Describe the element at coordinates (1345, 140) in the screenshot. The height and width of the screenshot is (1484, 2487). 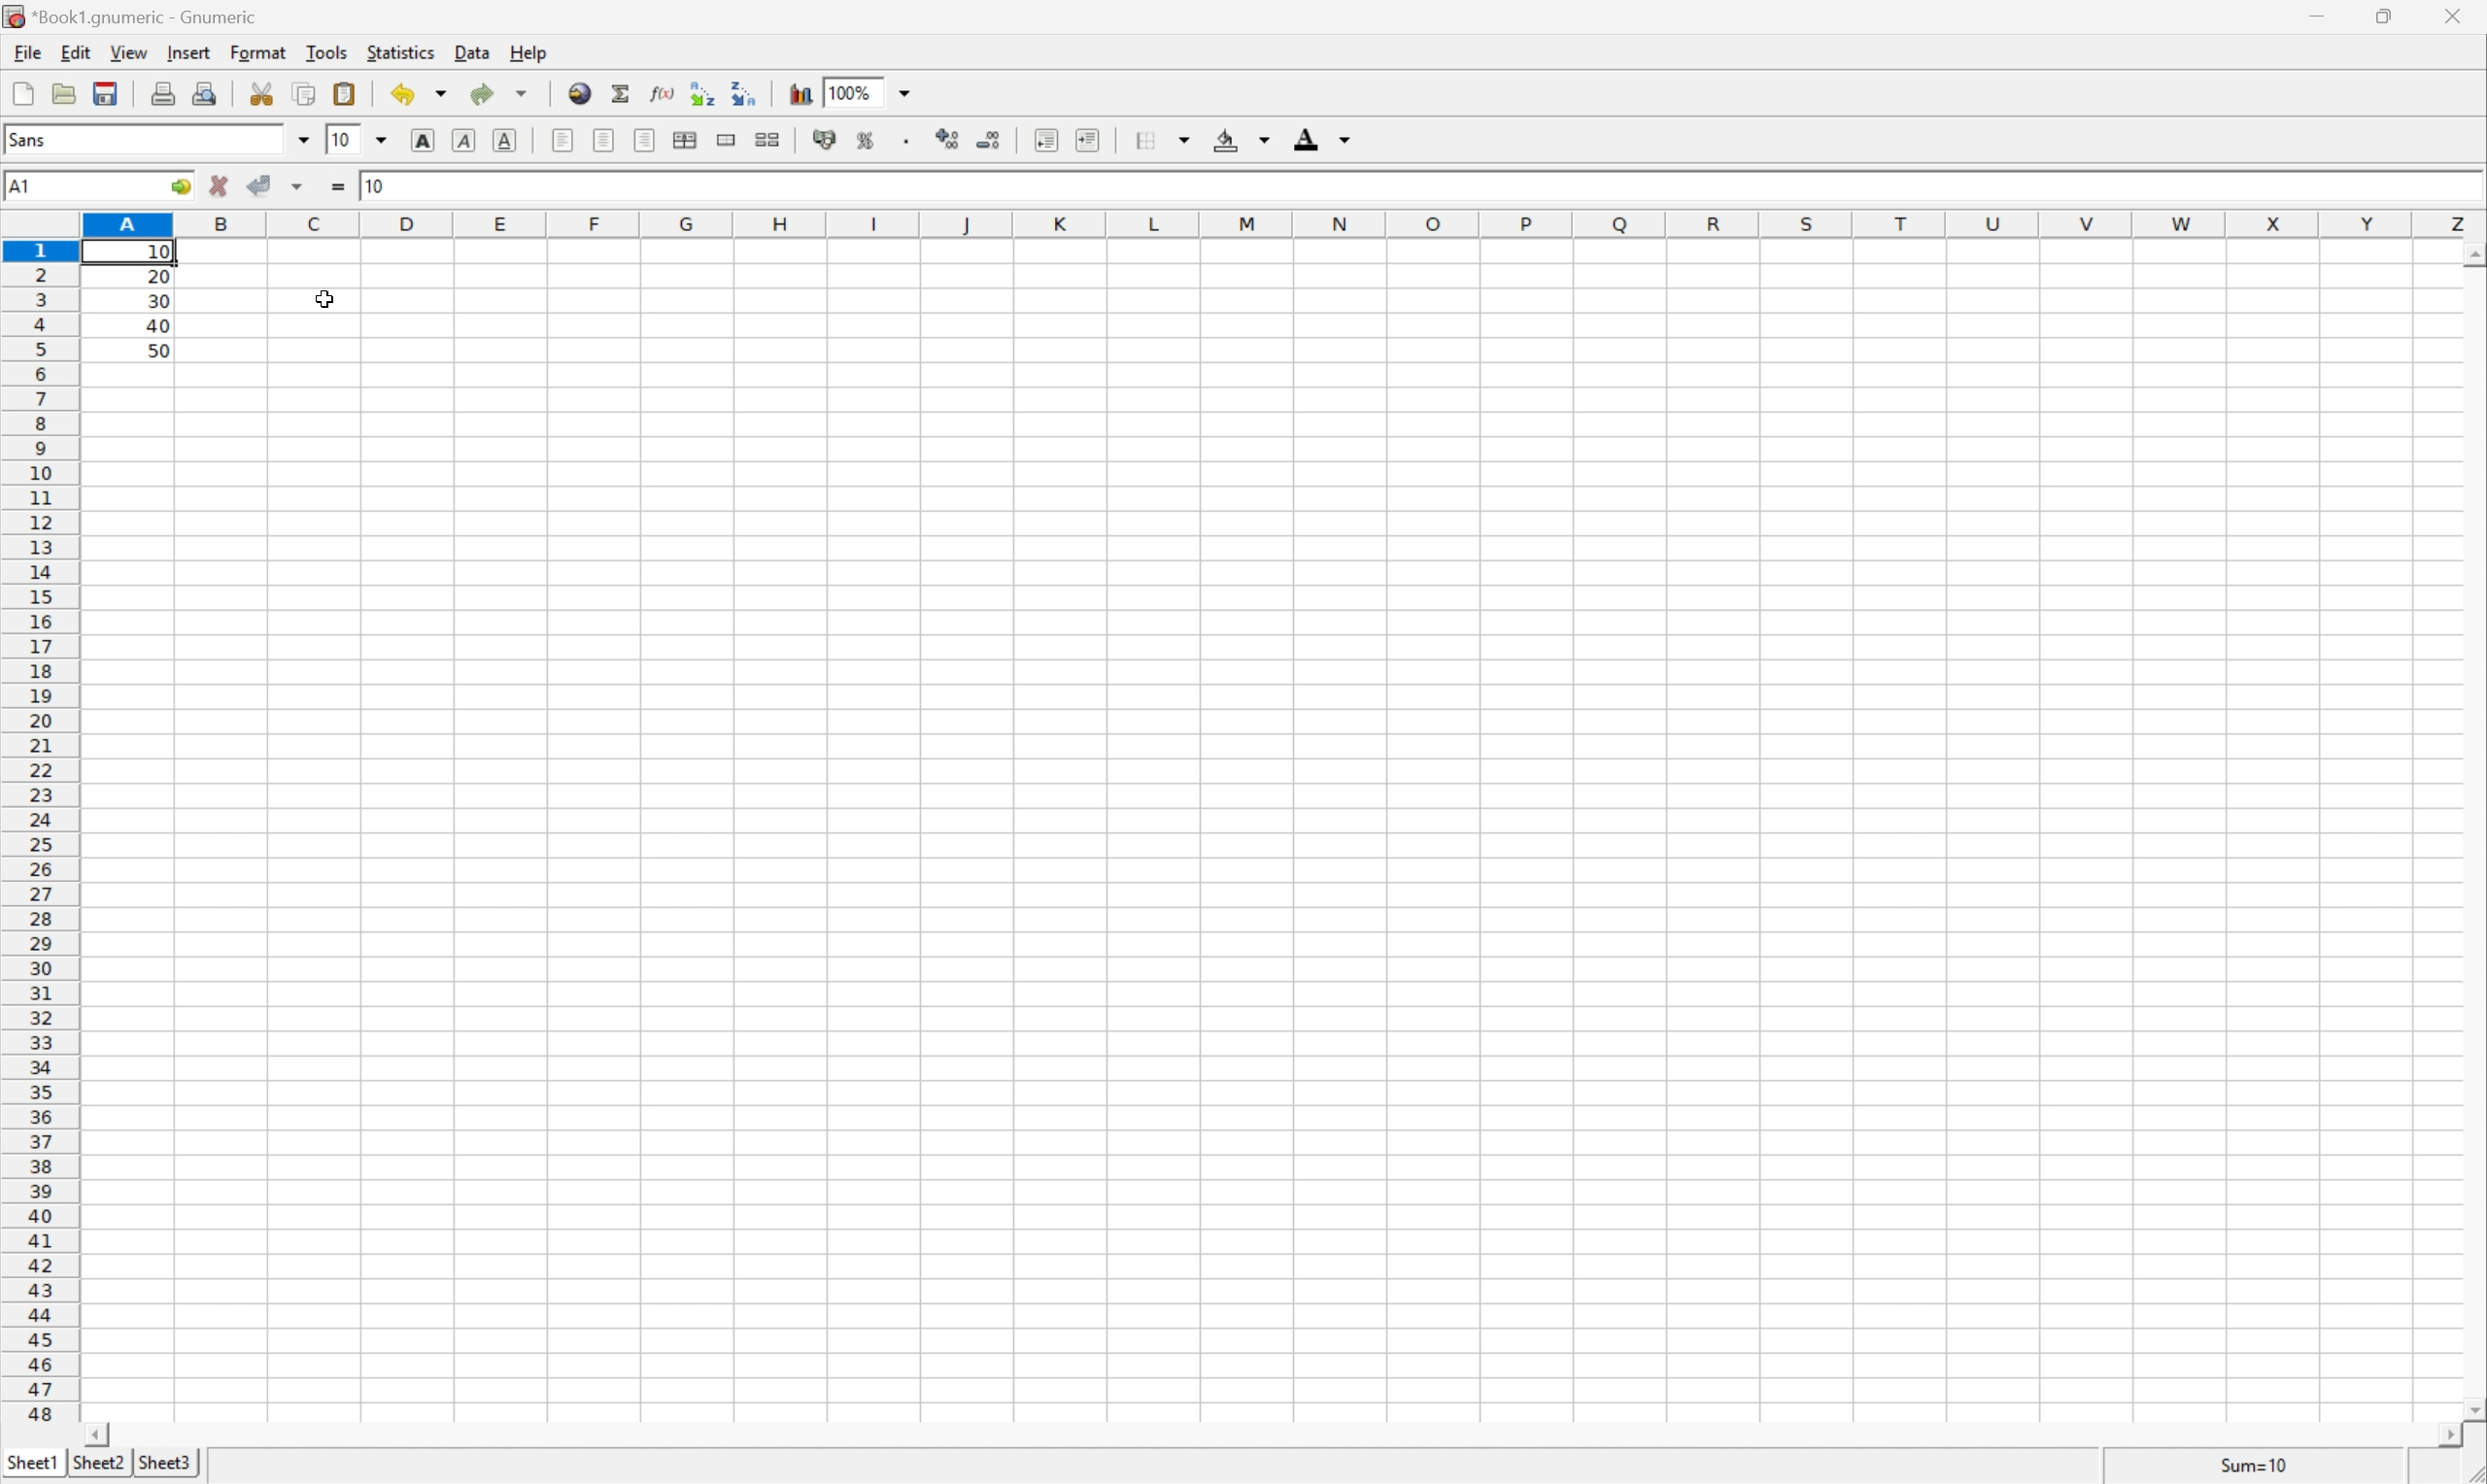
I see `Drop down` at that location.